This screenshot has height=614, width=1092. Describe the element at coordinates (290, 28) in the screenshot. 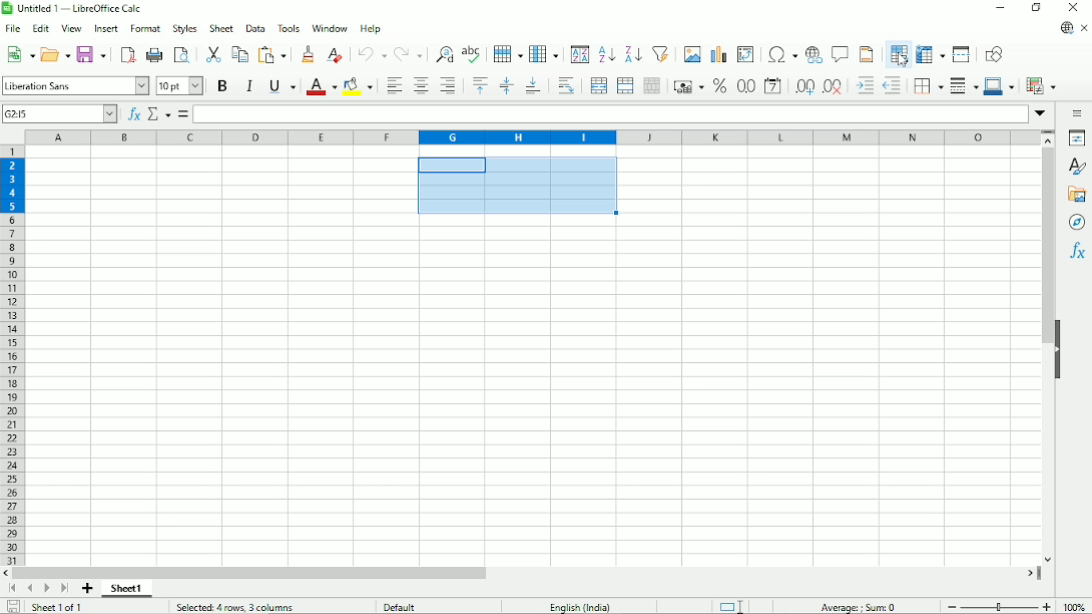

I see `Tools` at that location.